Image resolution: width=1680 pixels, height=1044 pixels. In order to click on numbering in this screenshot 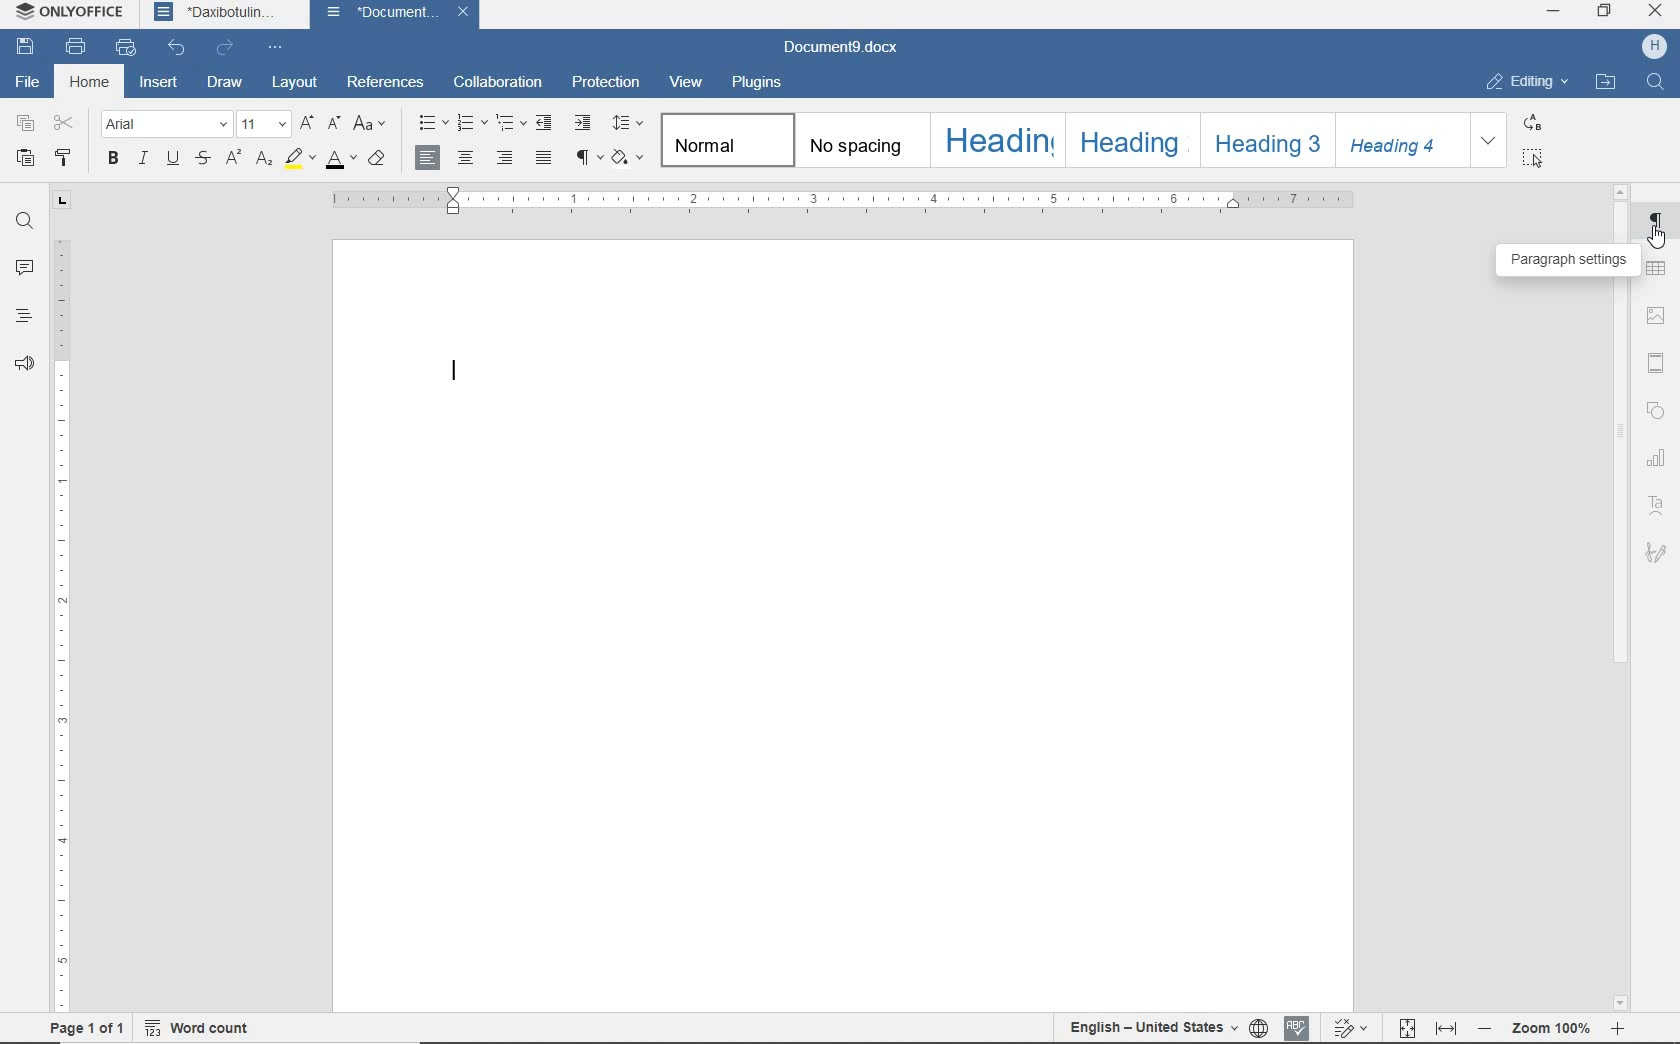, I will do `click(474, 124)`.